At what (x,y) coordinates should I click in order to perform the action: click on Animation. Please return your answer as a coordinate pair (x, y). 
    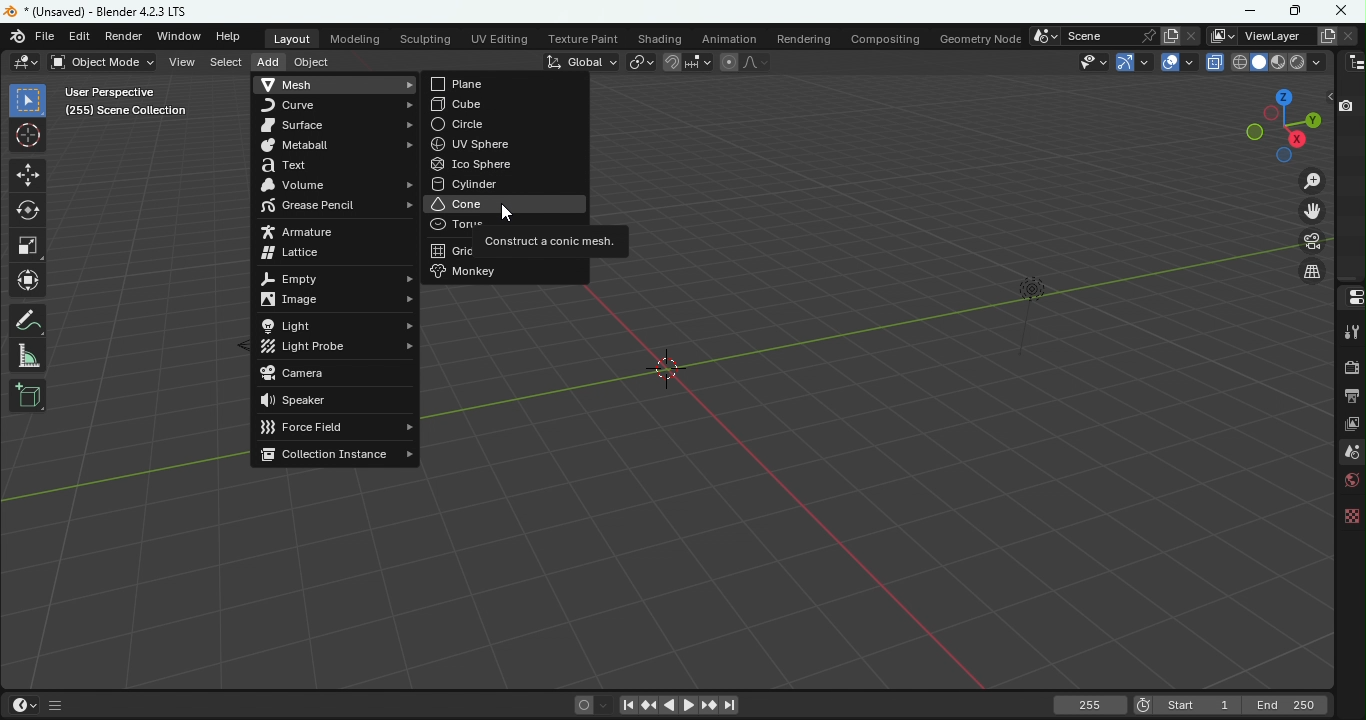
    Looking at the image, I should click on (728, 38).